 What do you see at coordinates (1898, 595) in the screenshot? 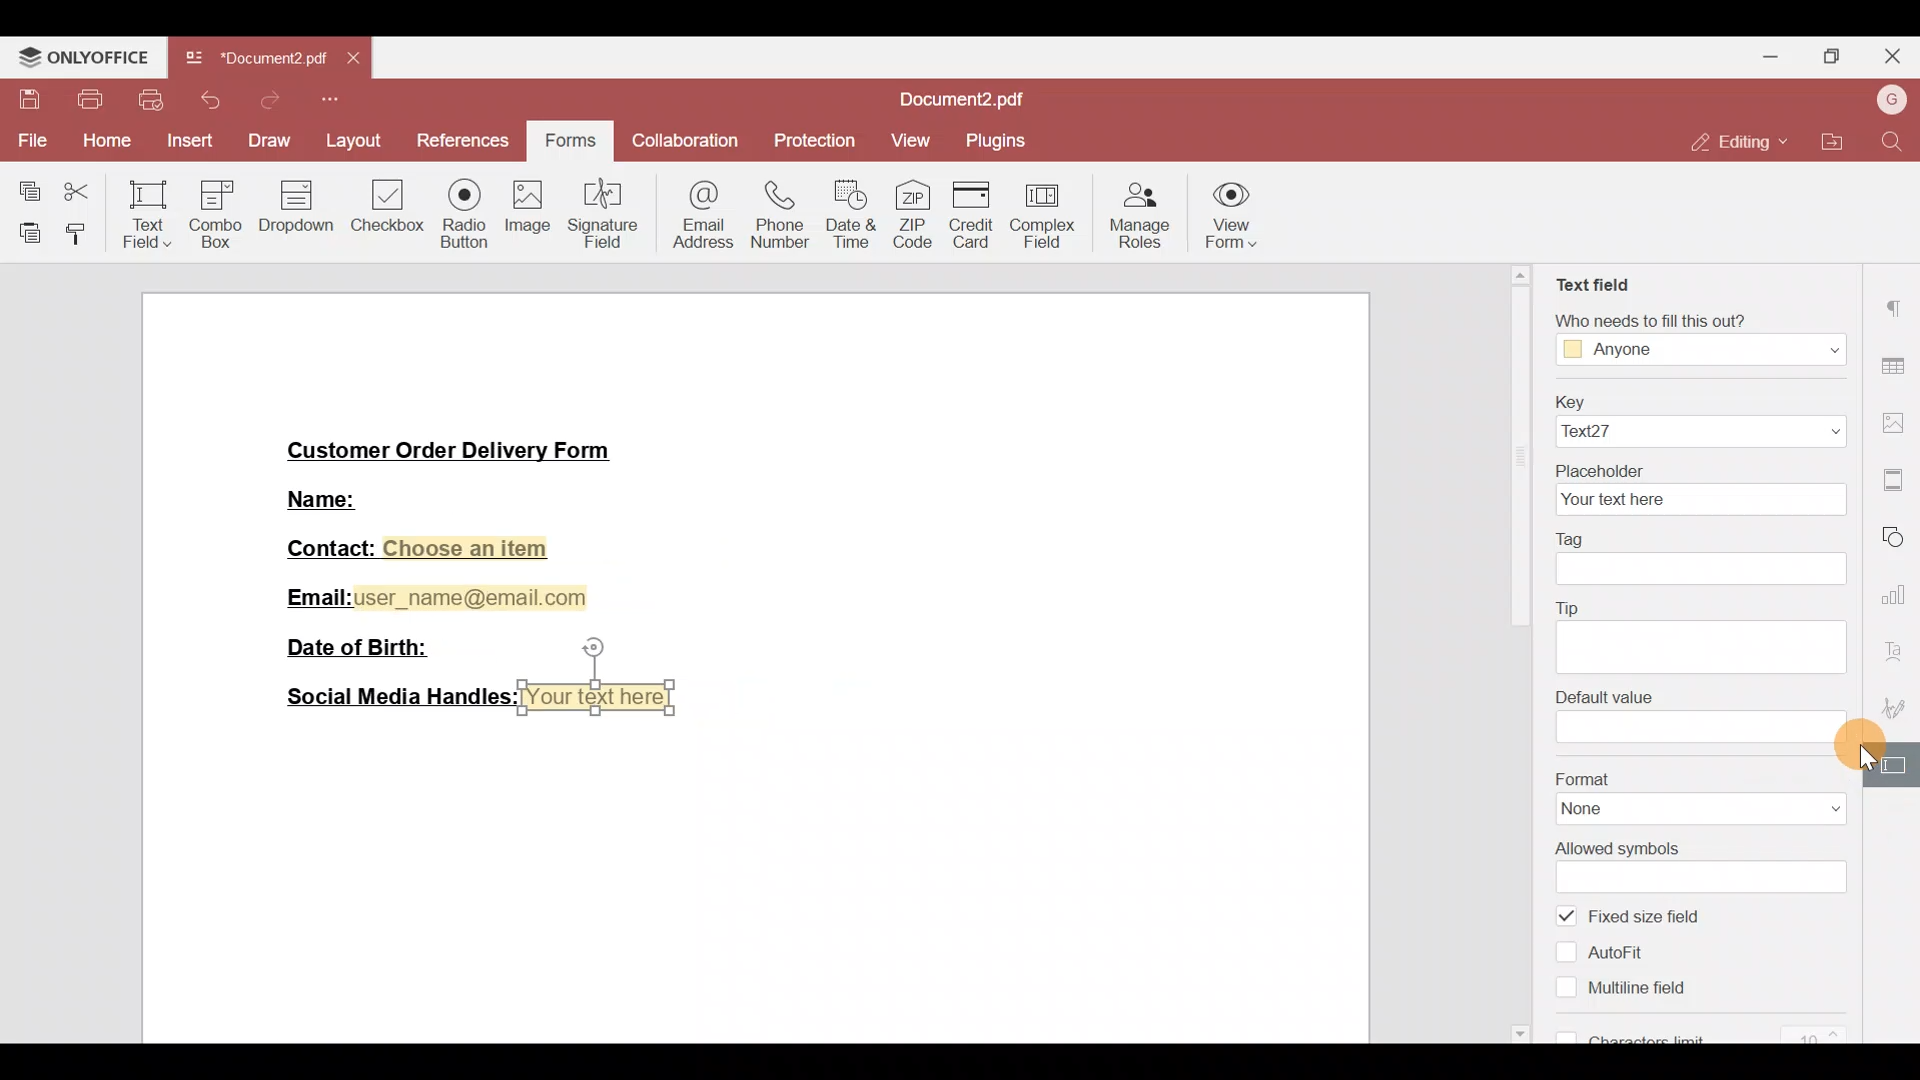
I see `Chart settings` at bounding box center [1898, 595].